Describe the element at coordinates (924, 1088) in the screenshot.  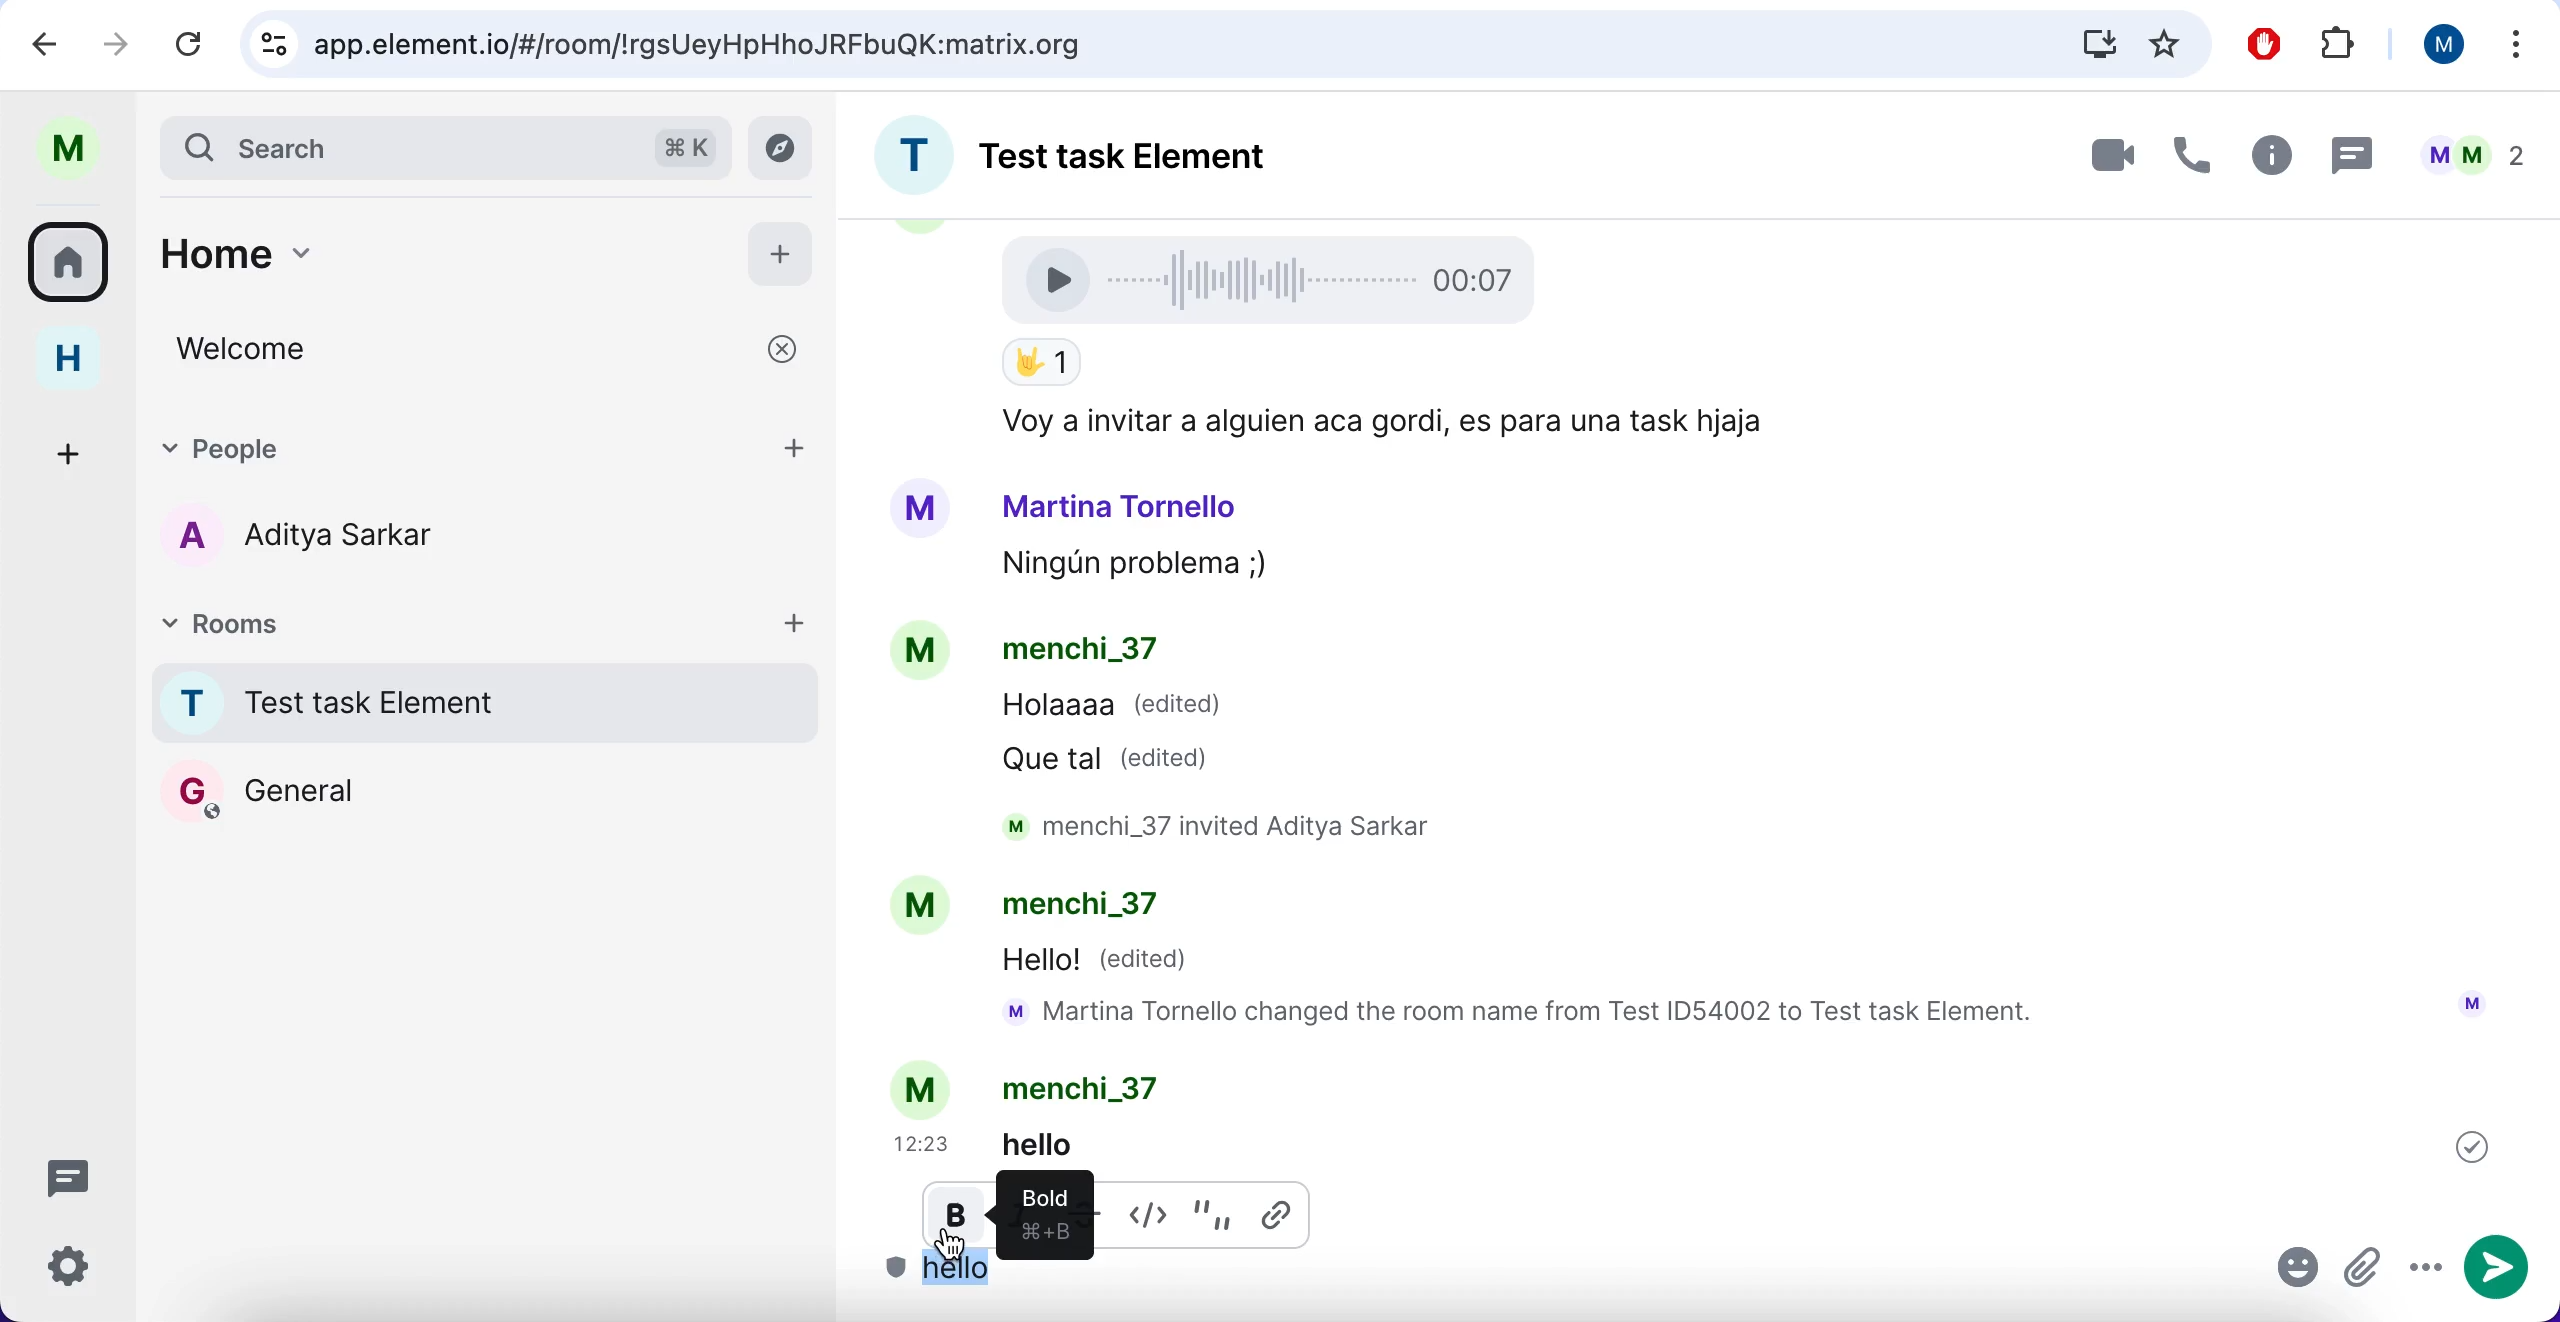
I see `Avatar` at that location.